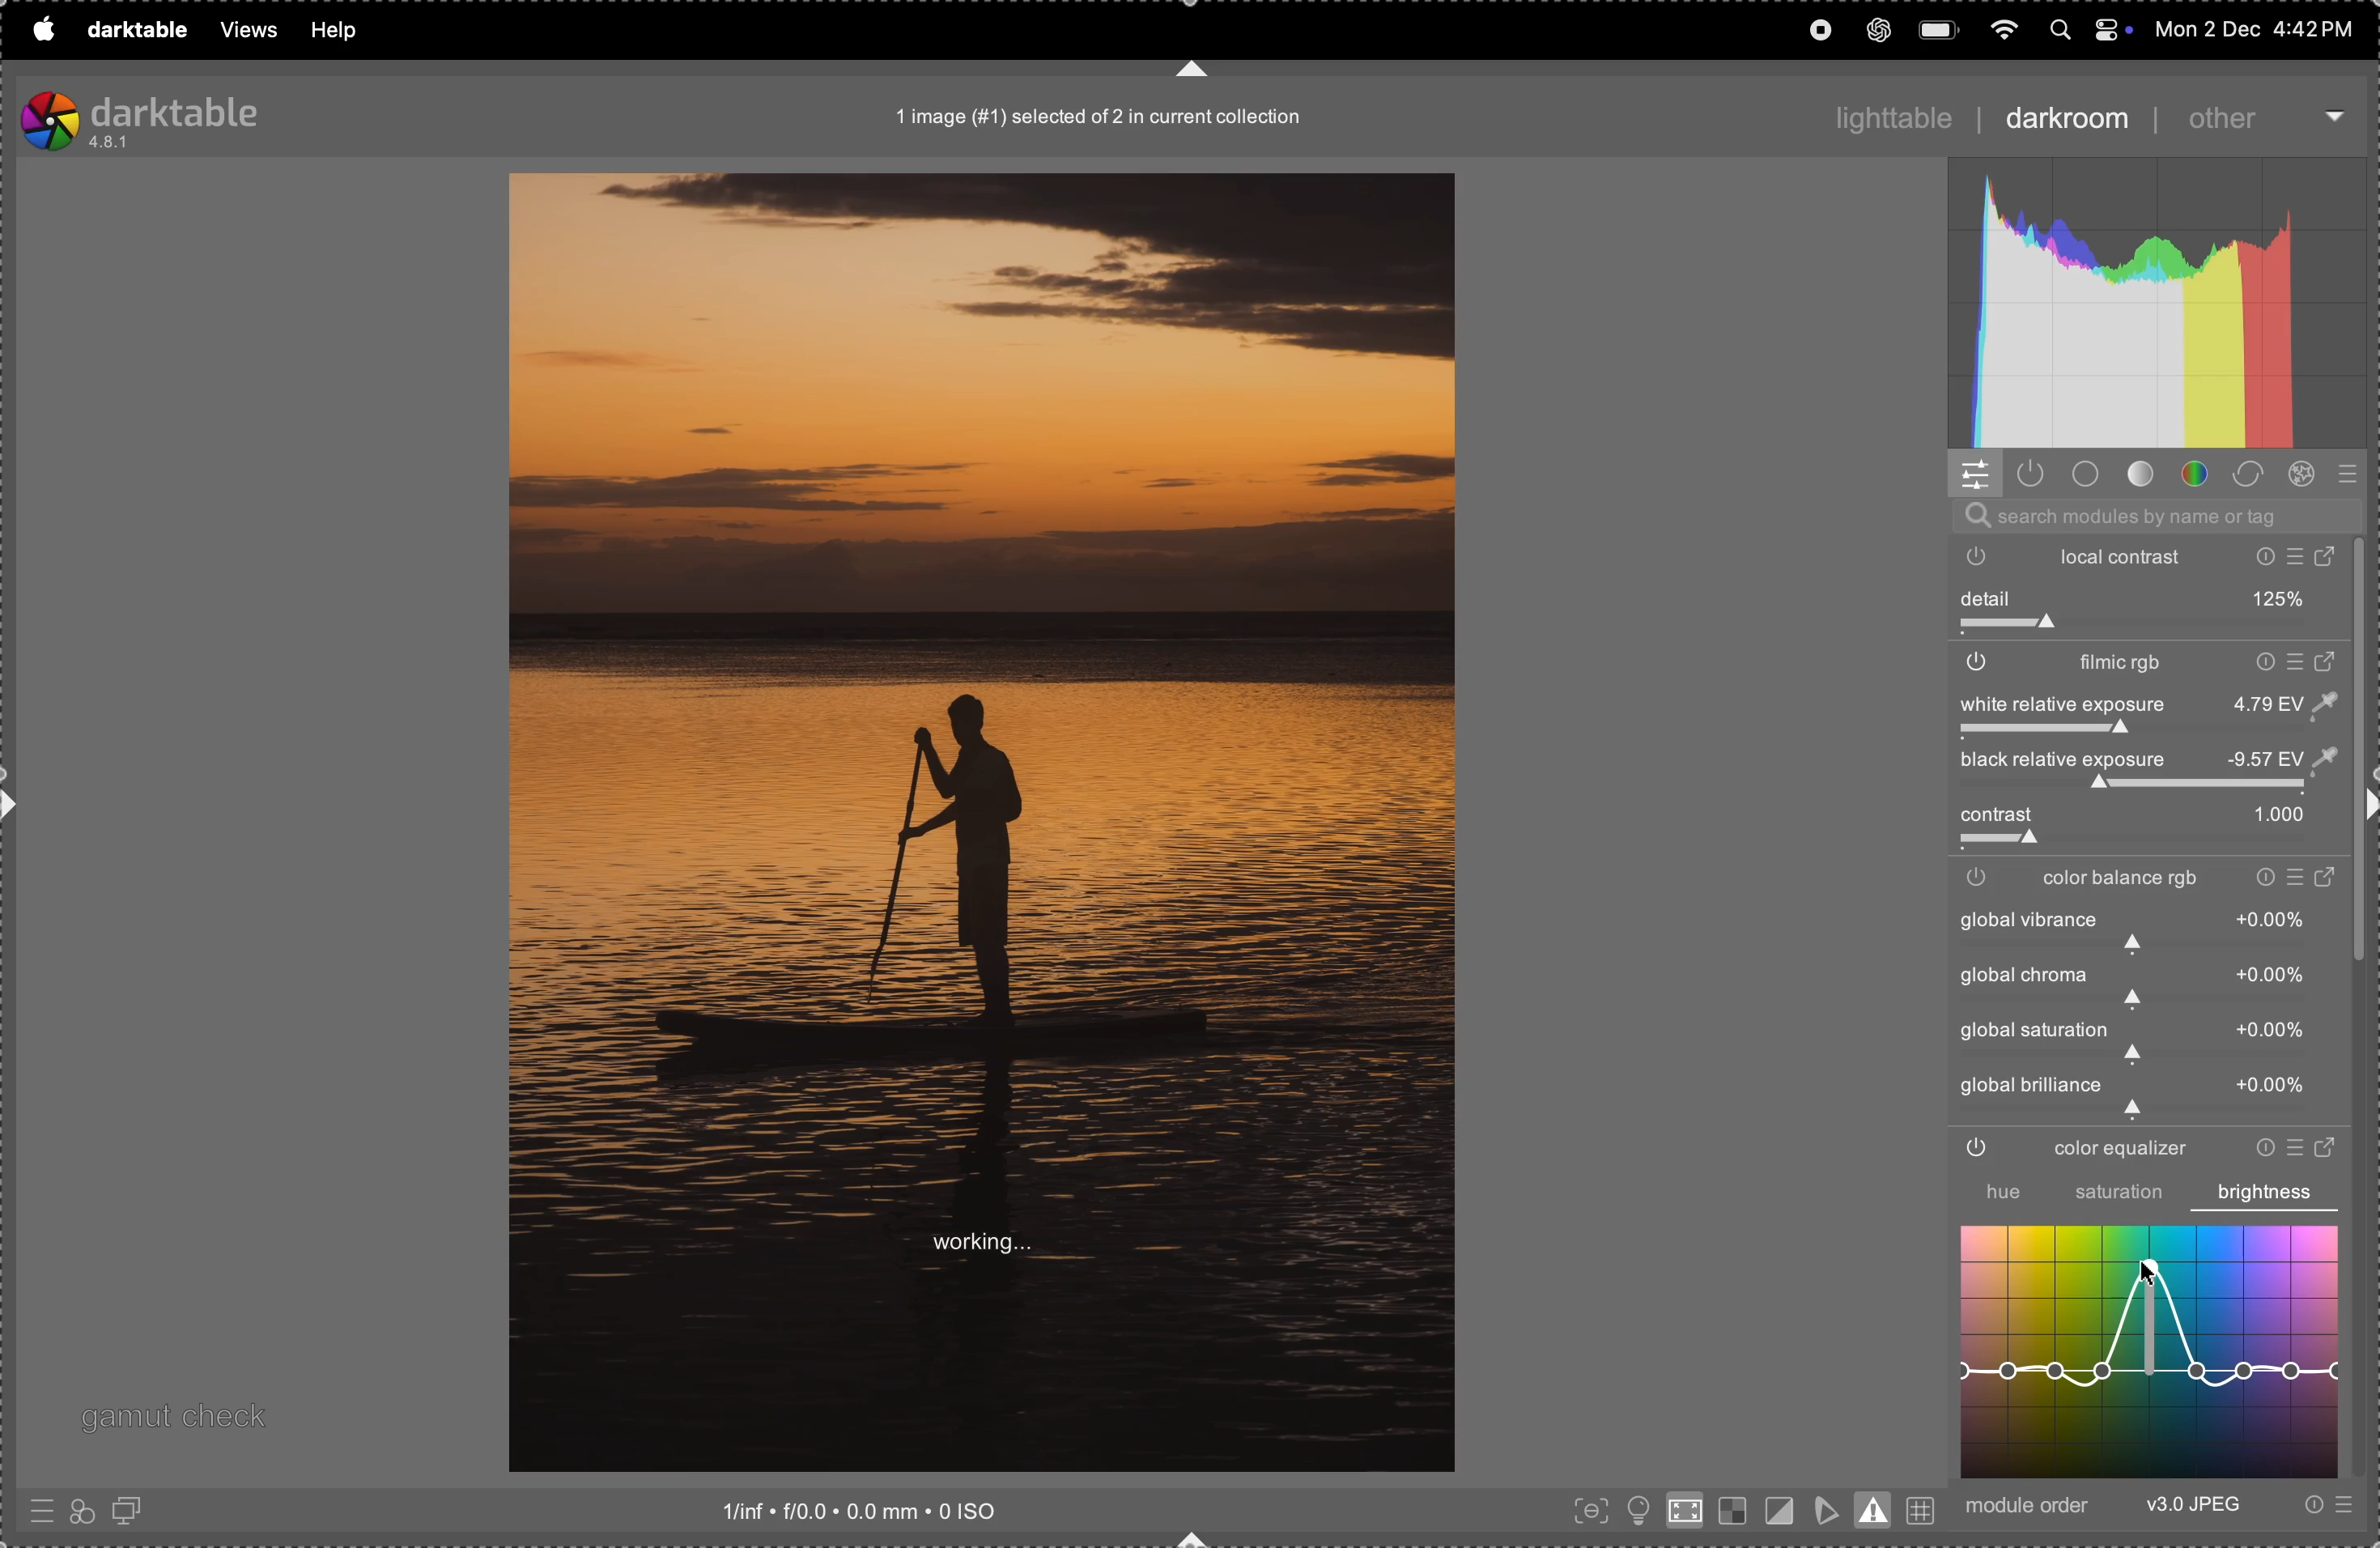 Image resolution: width=2380 pixels, height=1548 pixels. Describe the element at coordinates (131, 27) in the screenshot. I see `darktable` at that location.